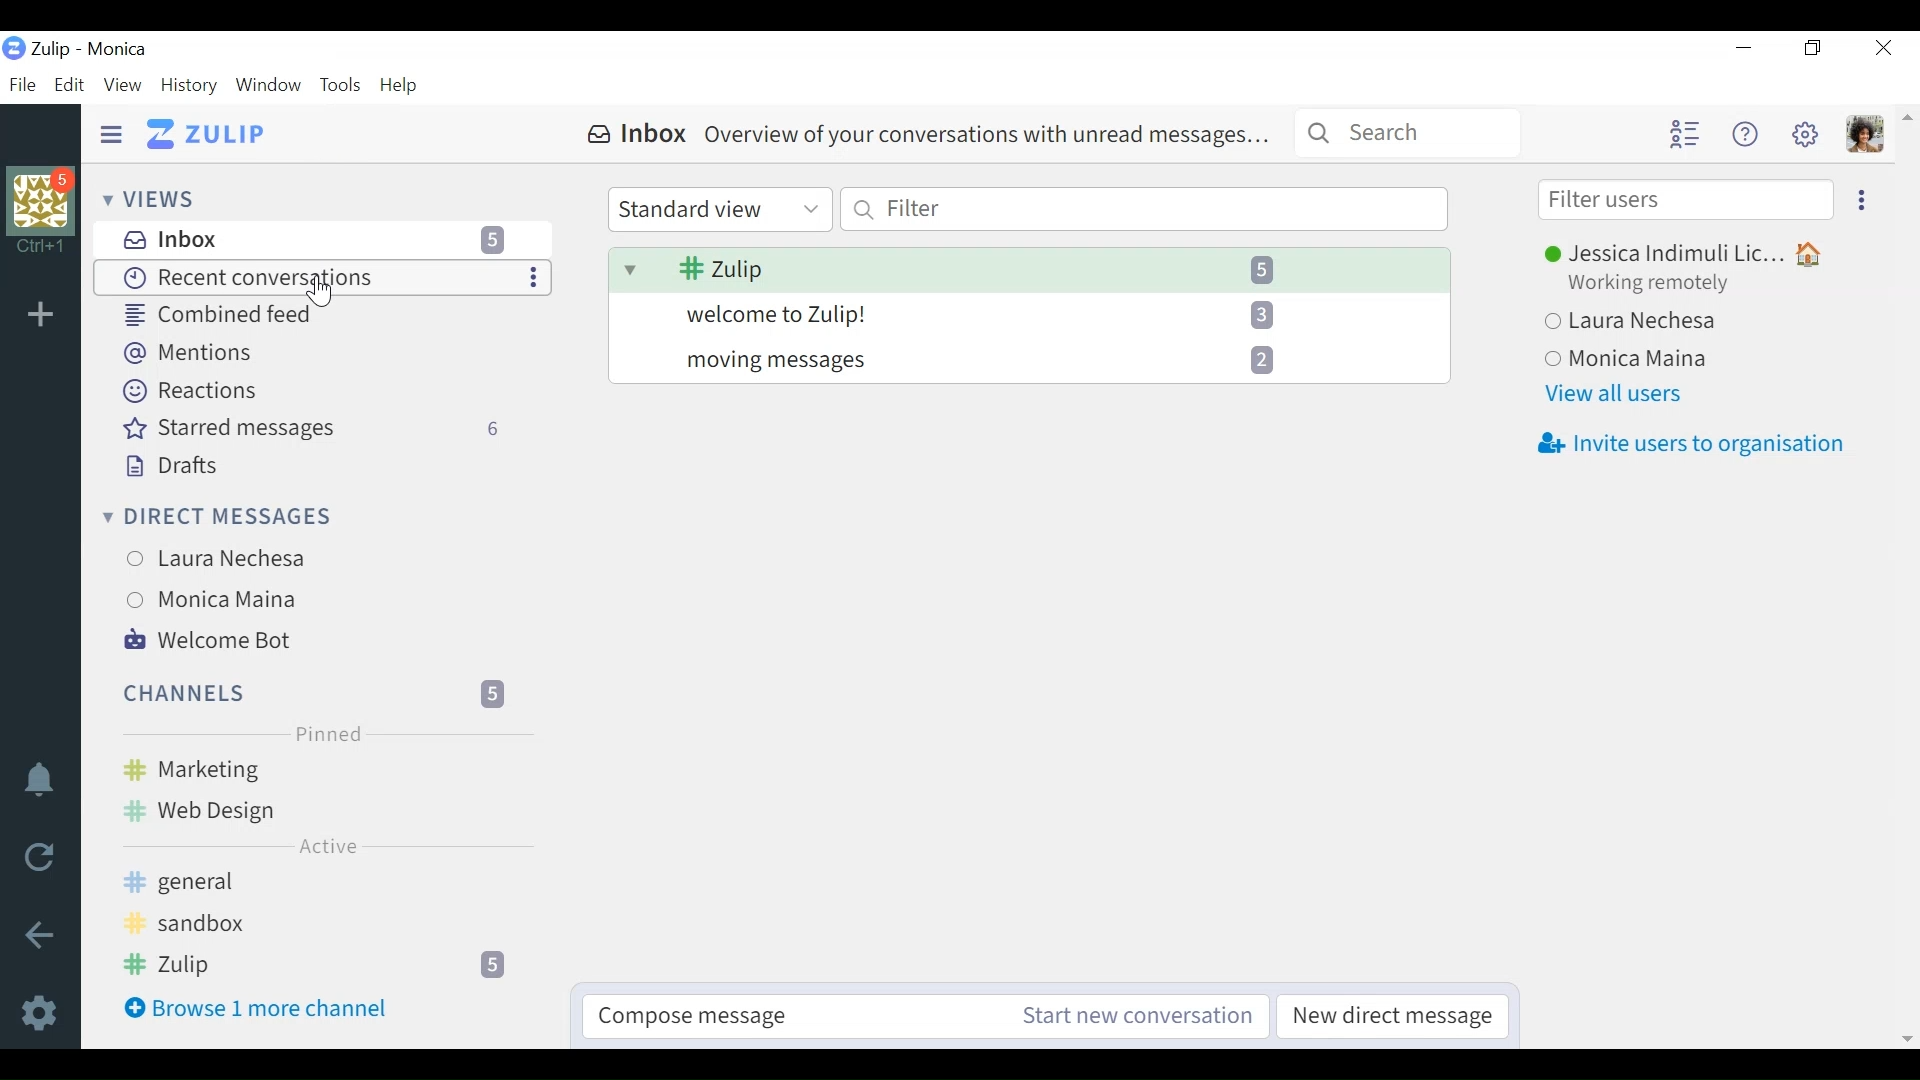 The height and width of the screenshot is (1080, 1920). I want to click on Zulip - Monica, so click(99, 49).